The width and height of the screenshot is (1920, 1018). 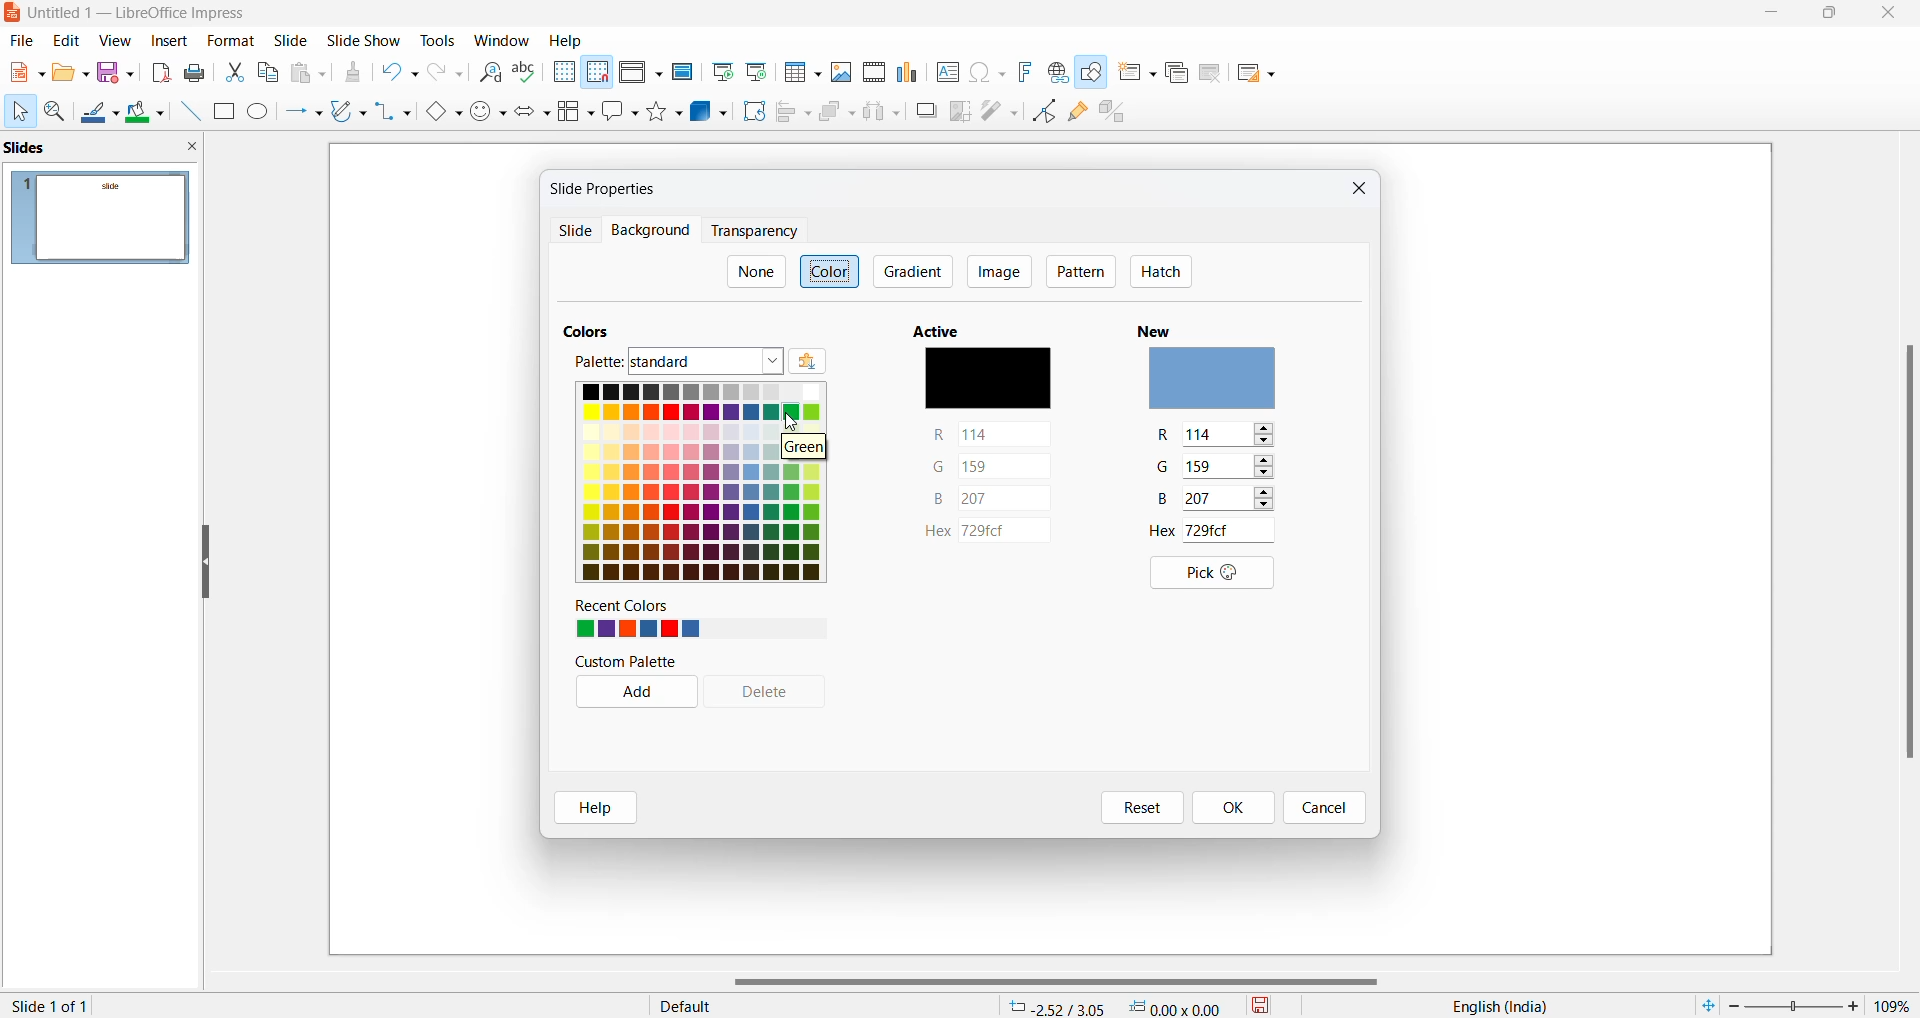 What do you see at coordinates (640, 606) in the screenshot?
I see `recent color` at bounding box center [640, 606].